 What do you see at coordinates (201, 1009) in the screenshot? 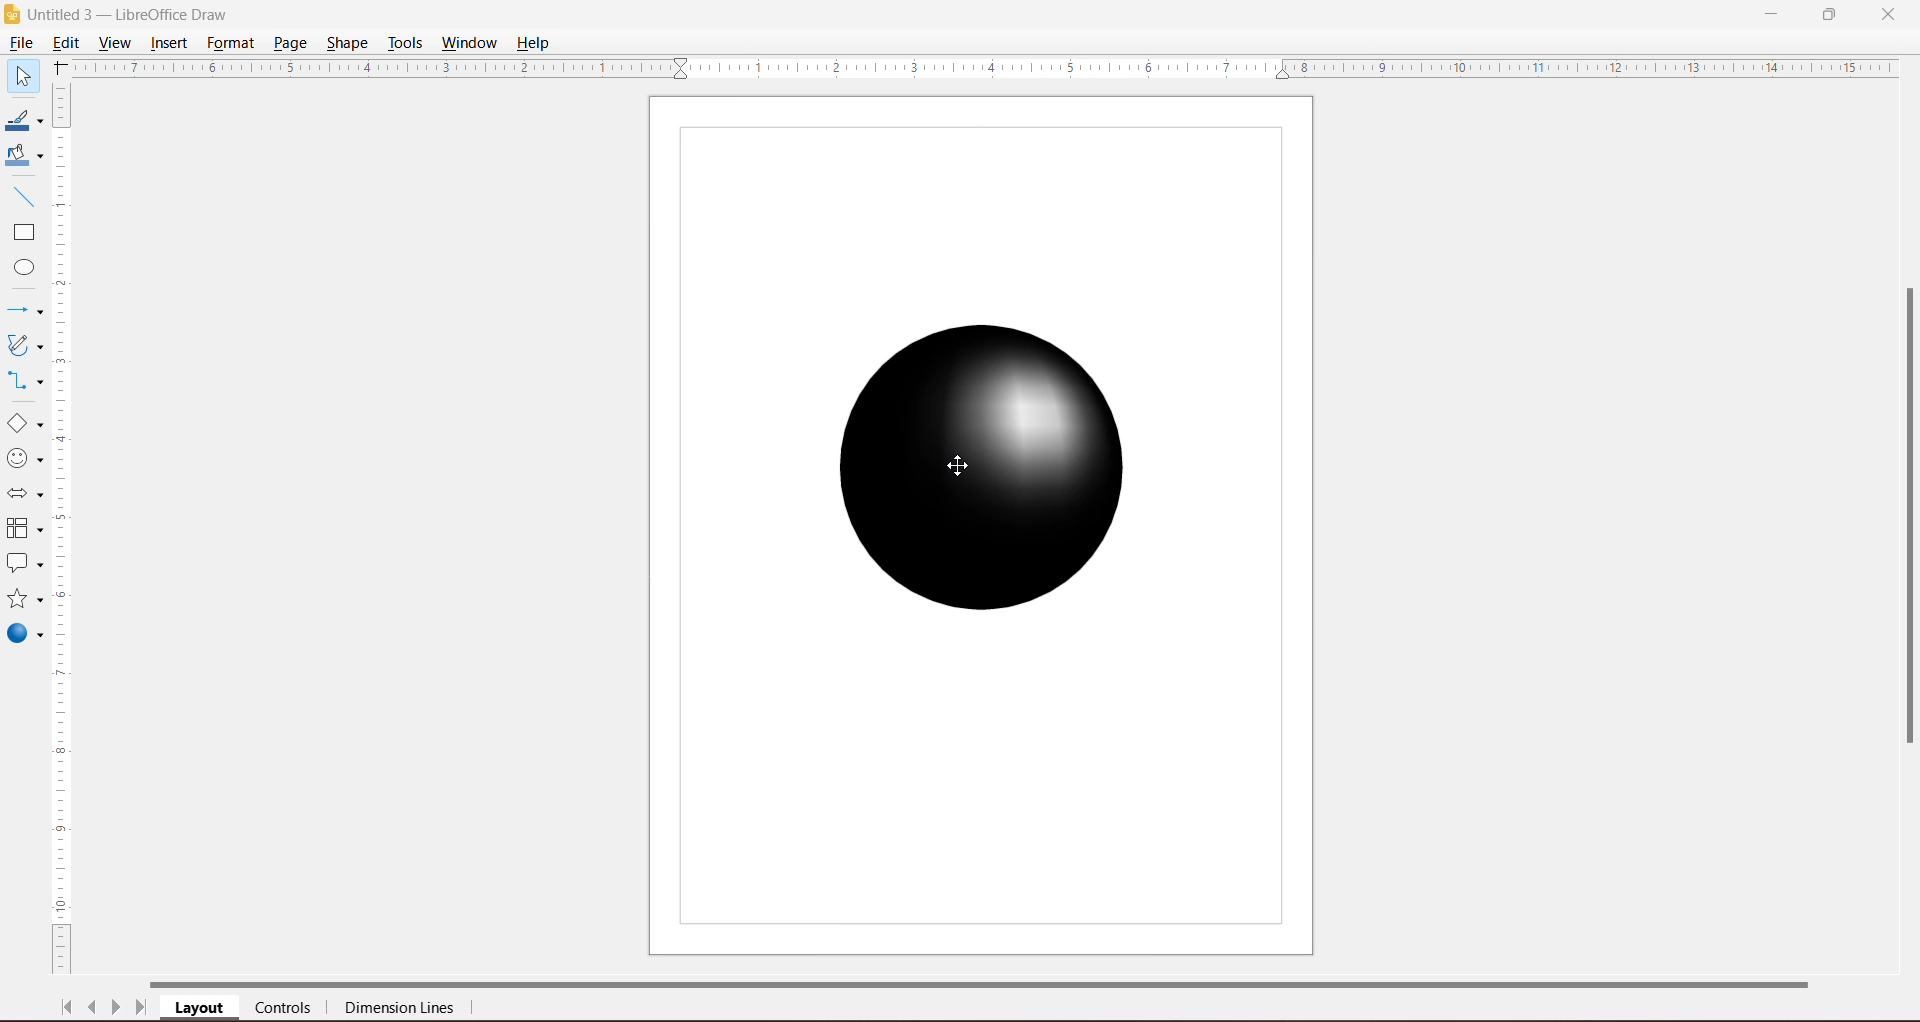
I see `Layout` at bounding box center [201, 1009].